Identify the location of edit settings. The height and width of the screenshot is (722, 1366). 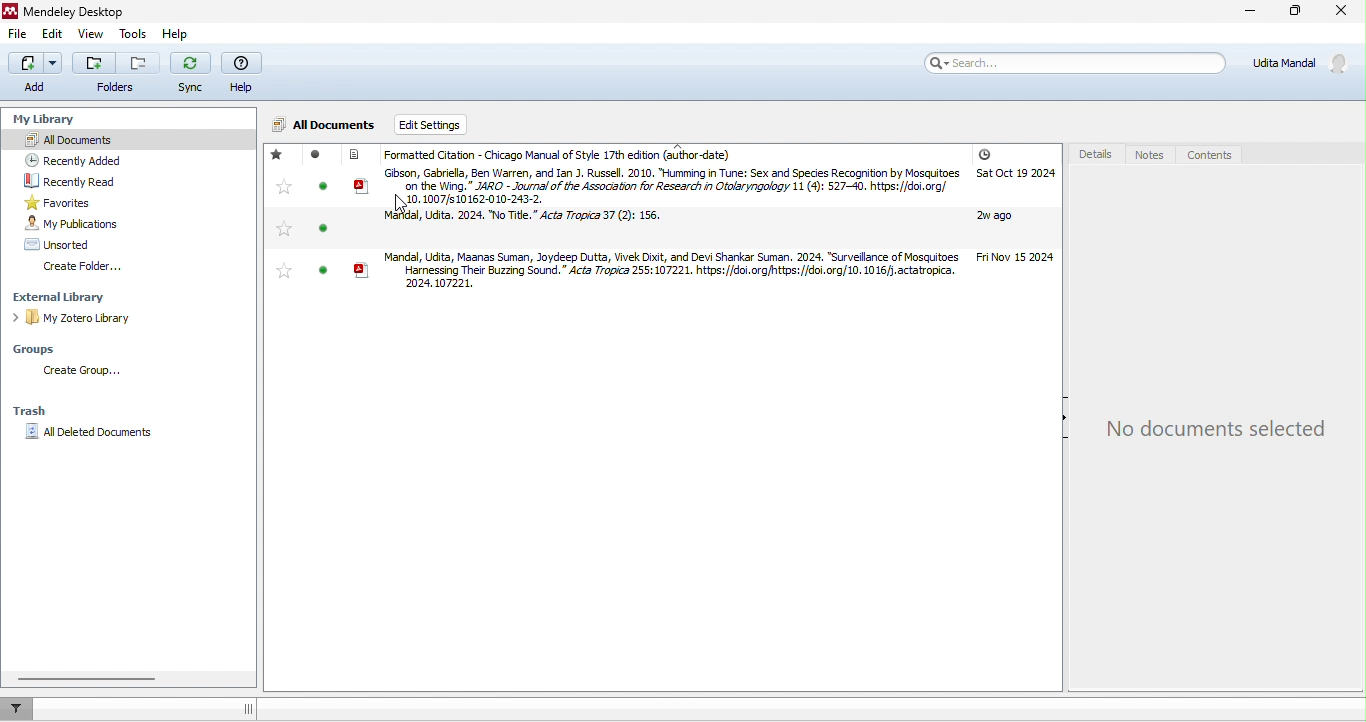
(431, 124).